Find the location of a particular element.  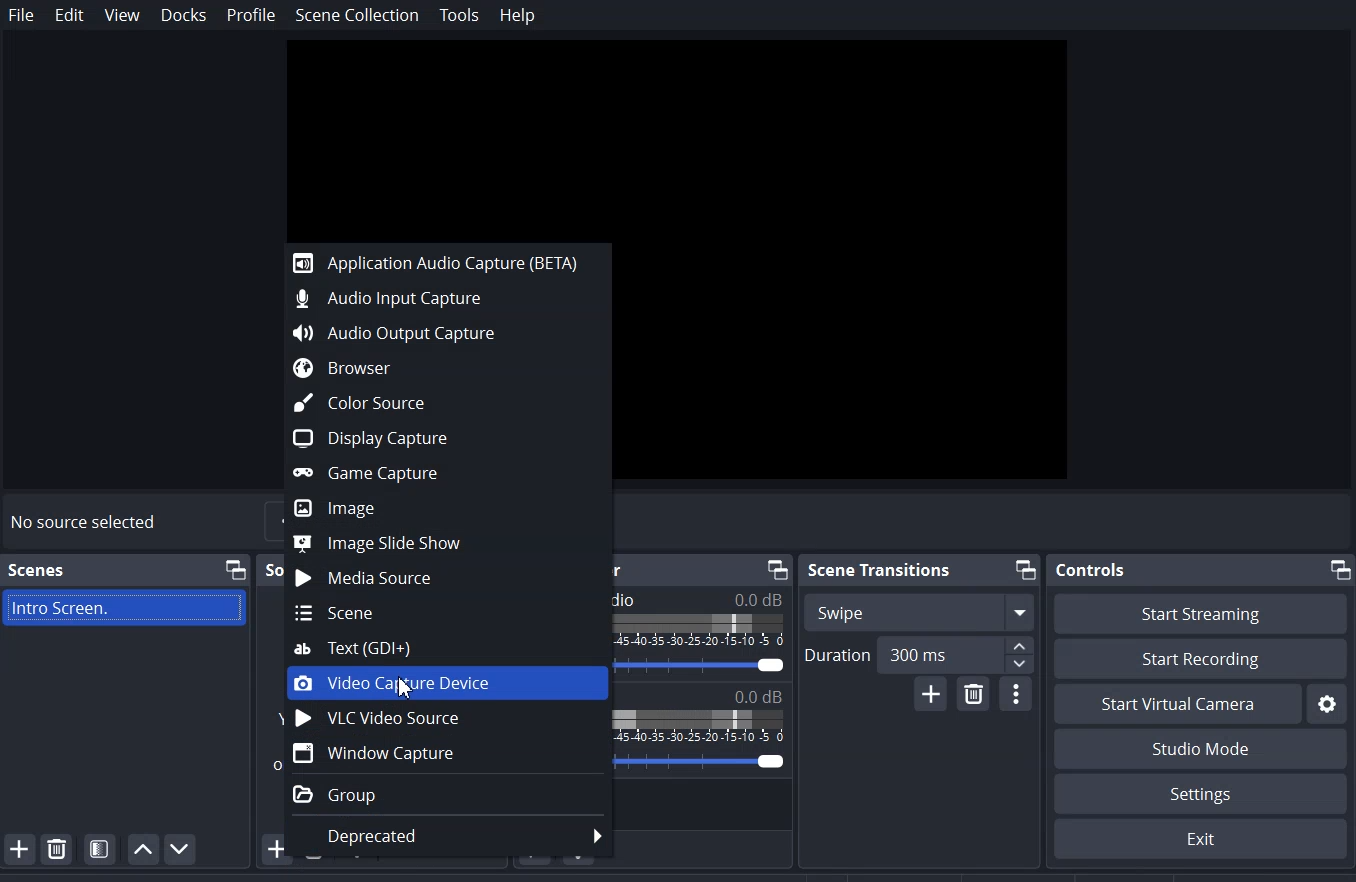

Application Audio Capture (BETA) is located at coordinates (435, 262).